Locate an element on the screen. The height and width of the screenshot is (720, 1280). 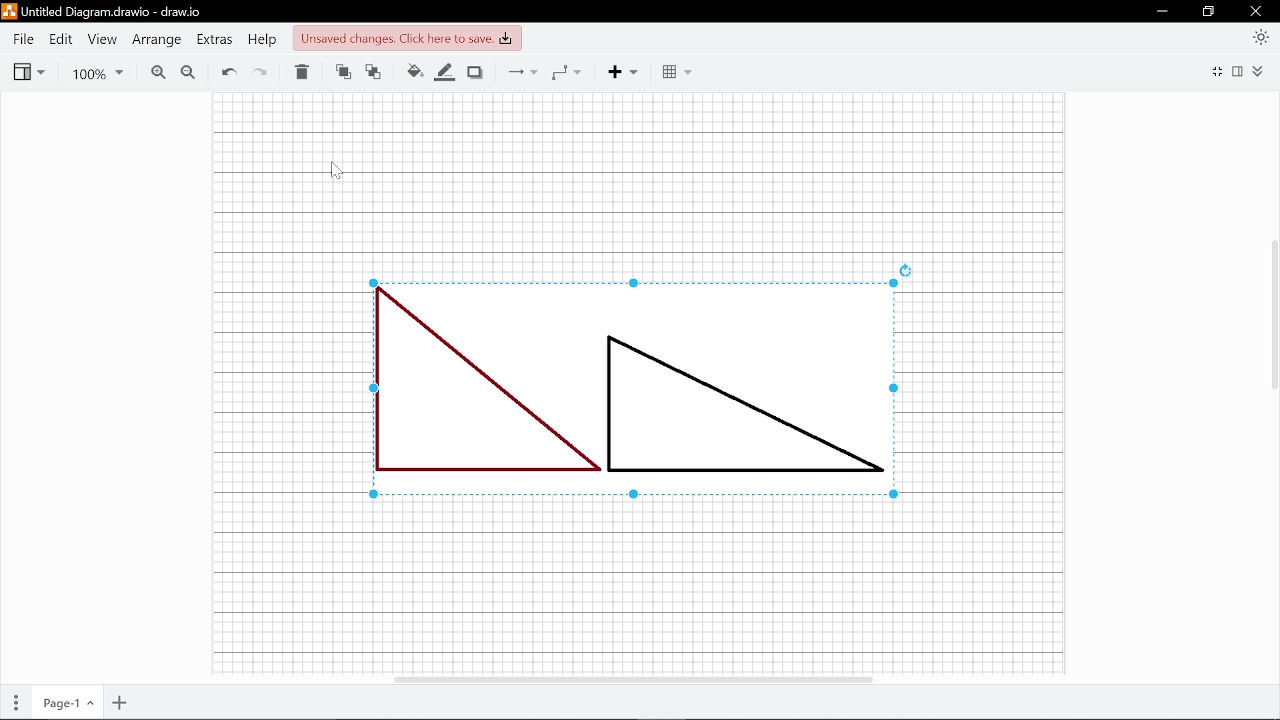
Added image is located at coordinates (635, 389).